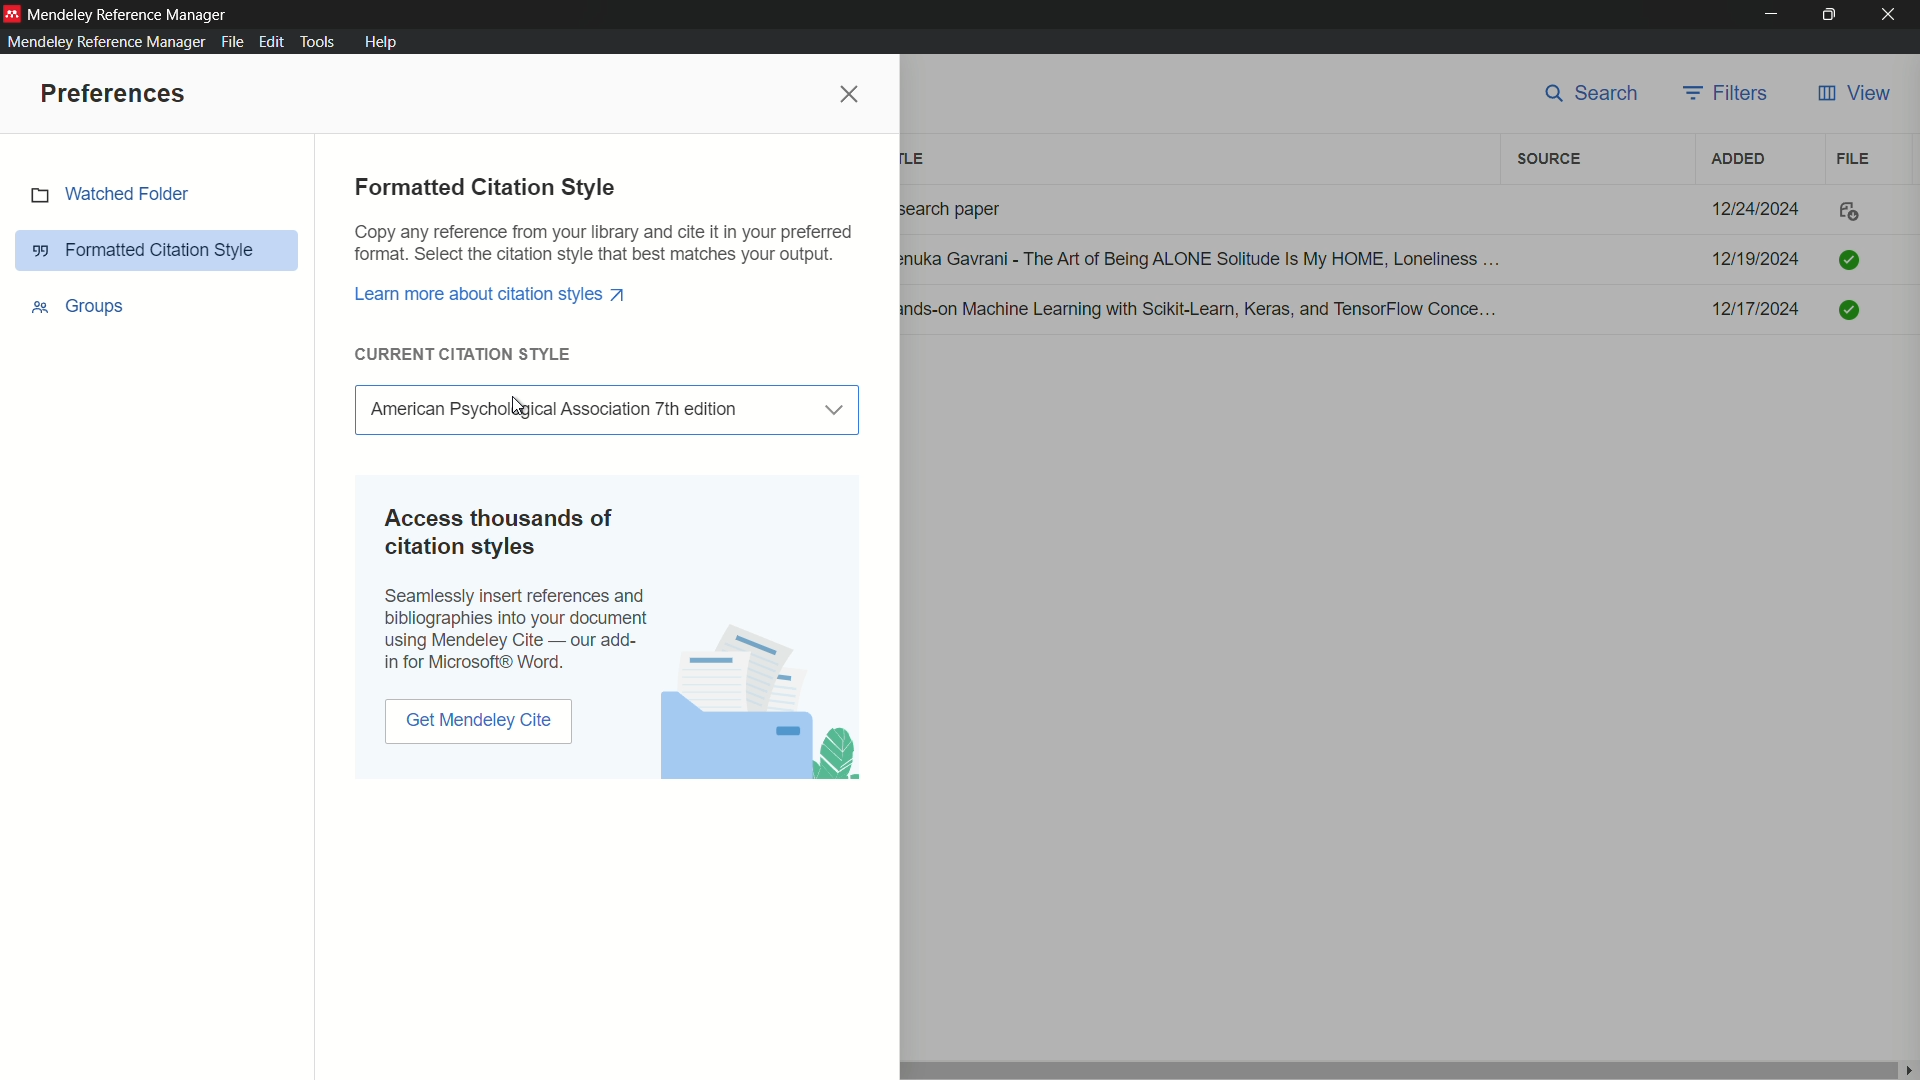 The width and height of the screenshot is (1920, 1080). I want to click on cursor, so click(526, 407).